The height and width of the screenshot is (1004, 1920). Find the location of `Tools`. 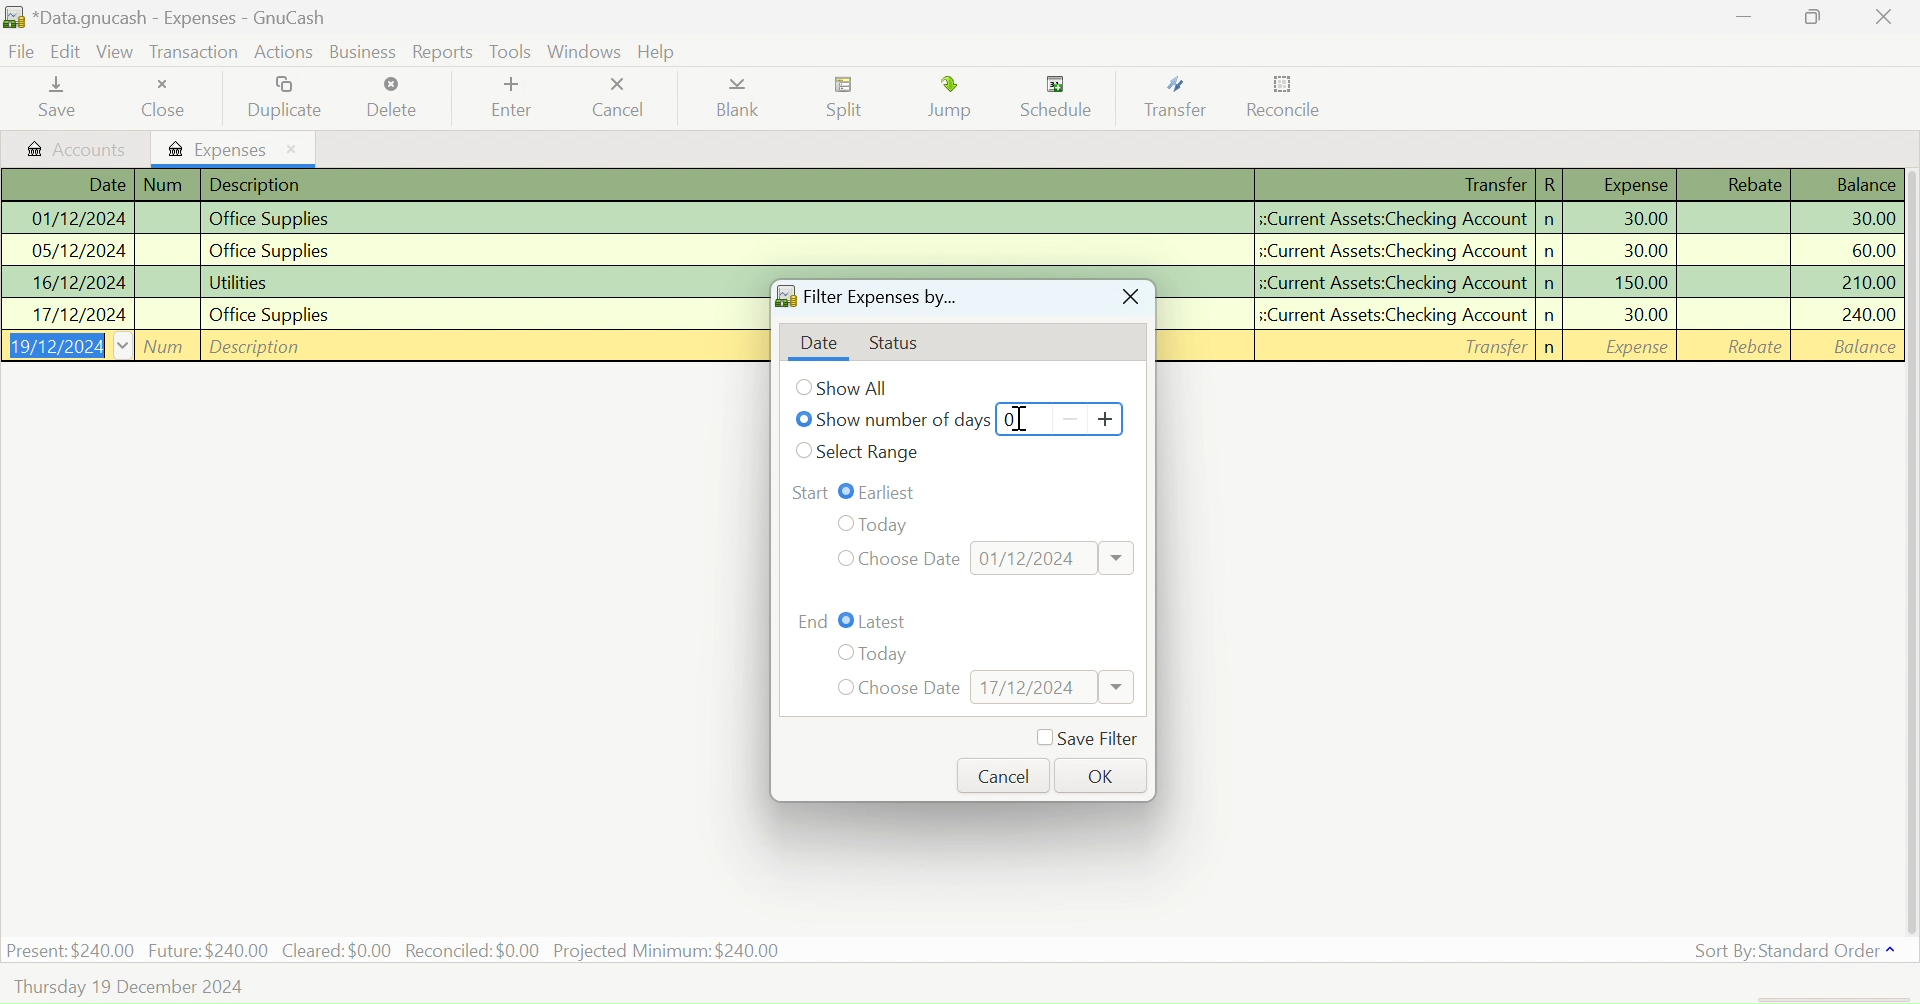

Tools is located at coordinates (510, 50).